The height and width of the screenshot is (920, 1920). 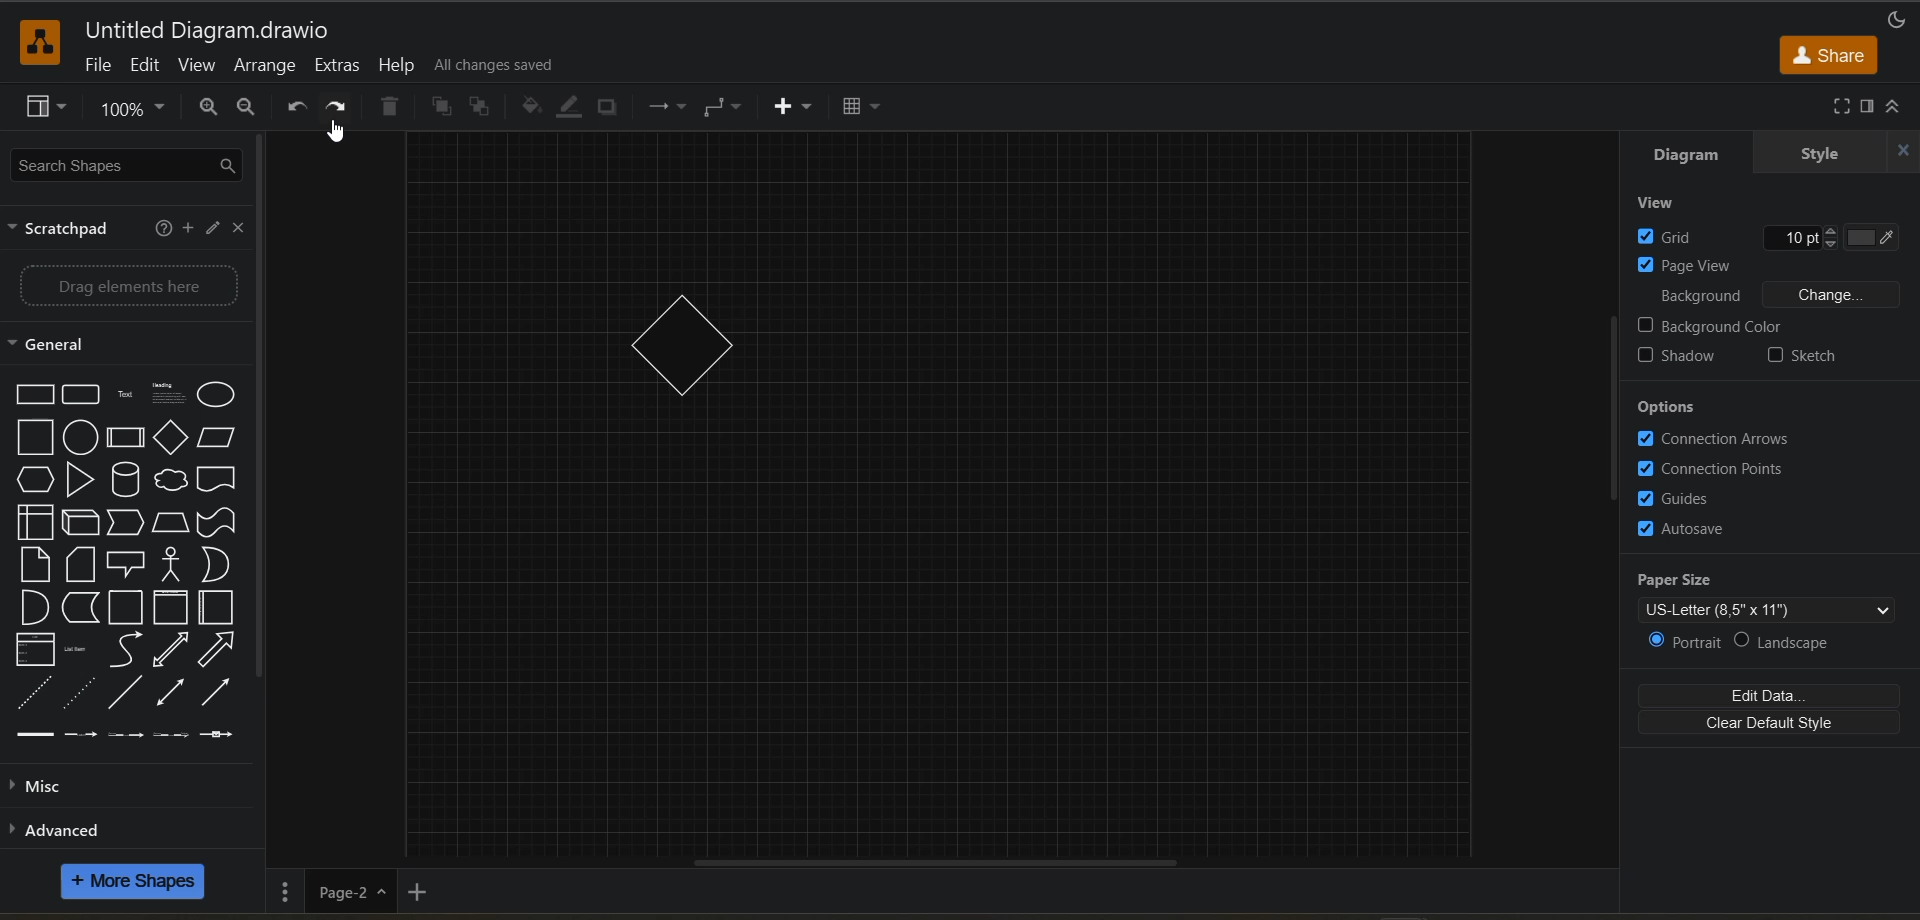 I want to click on line, so click(x=129, y=695).